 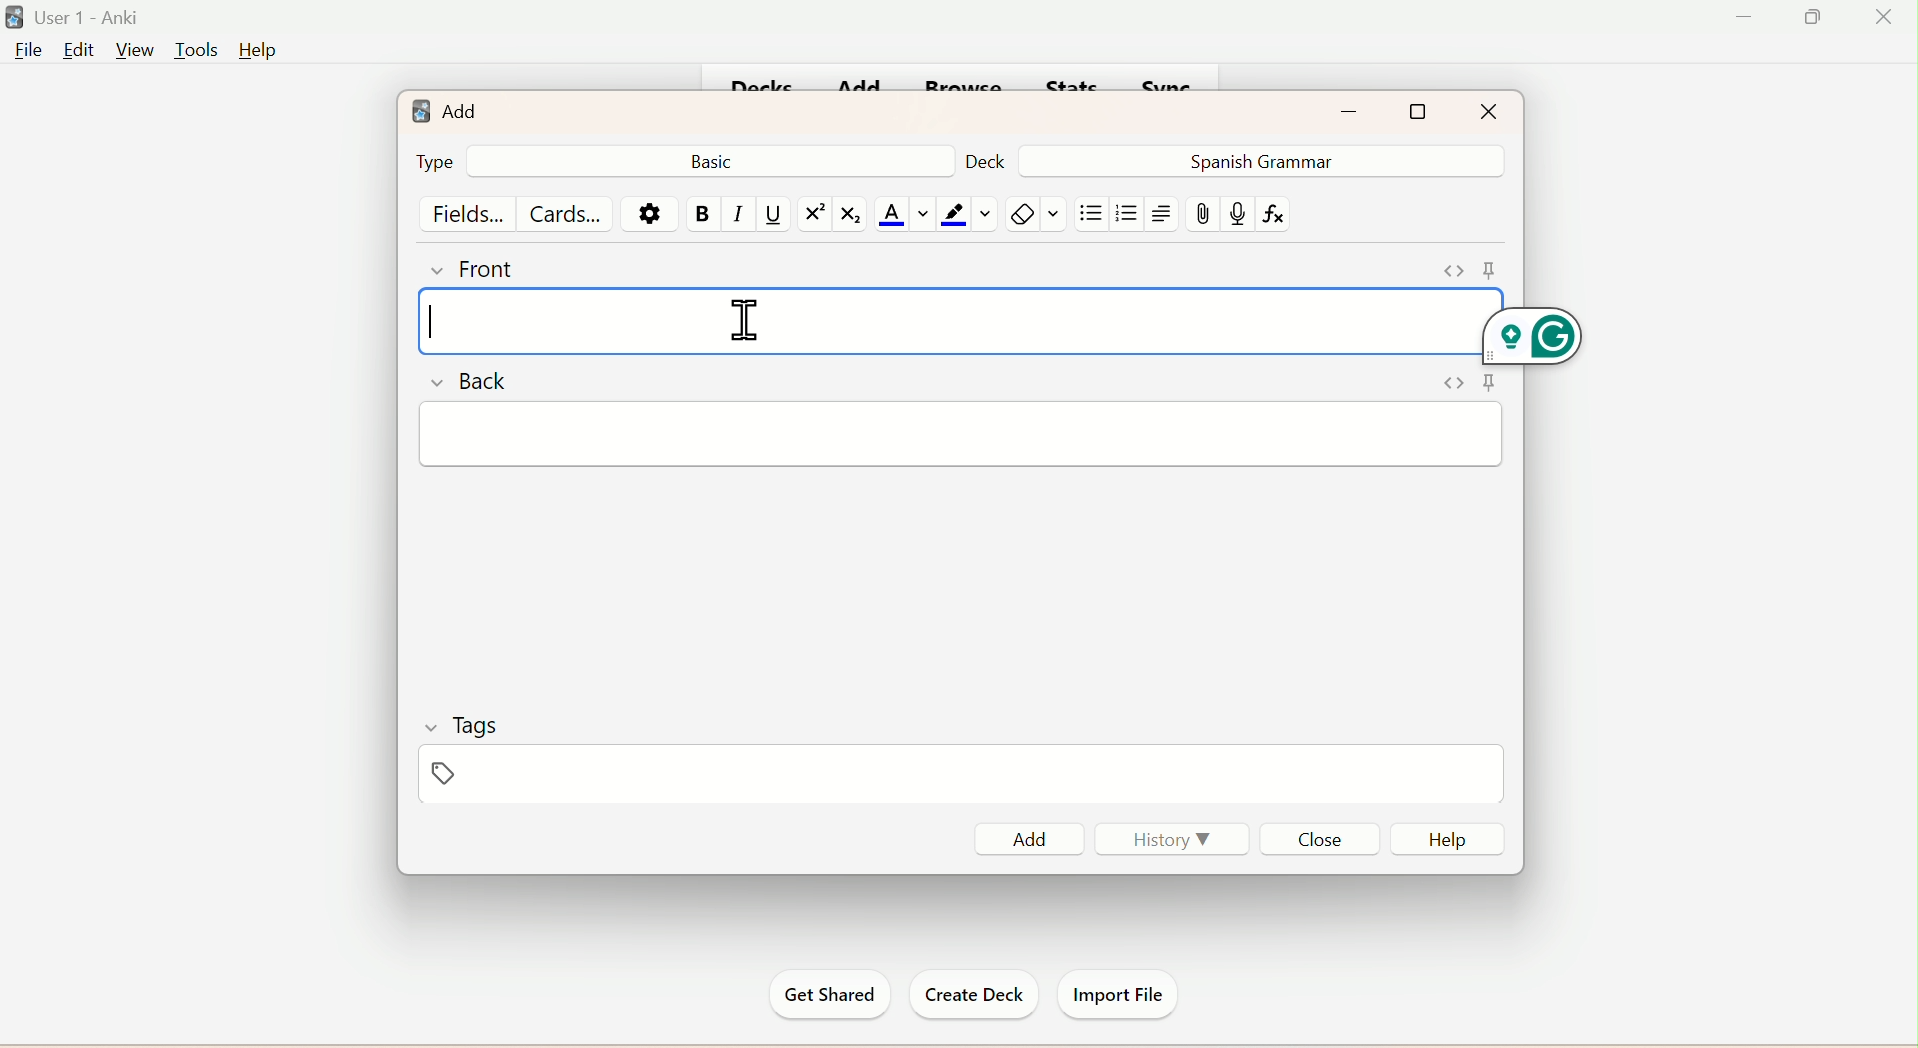 I want to click on Tags, so click(x=476, y=776).